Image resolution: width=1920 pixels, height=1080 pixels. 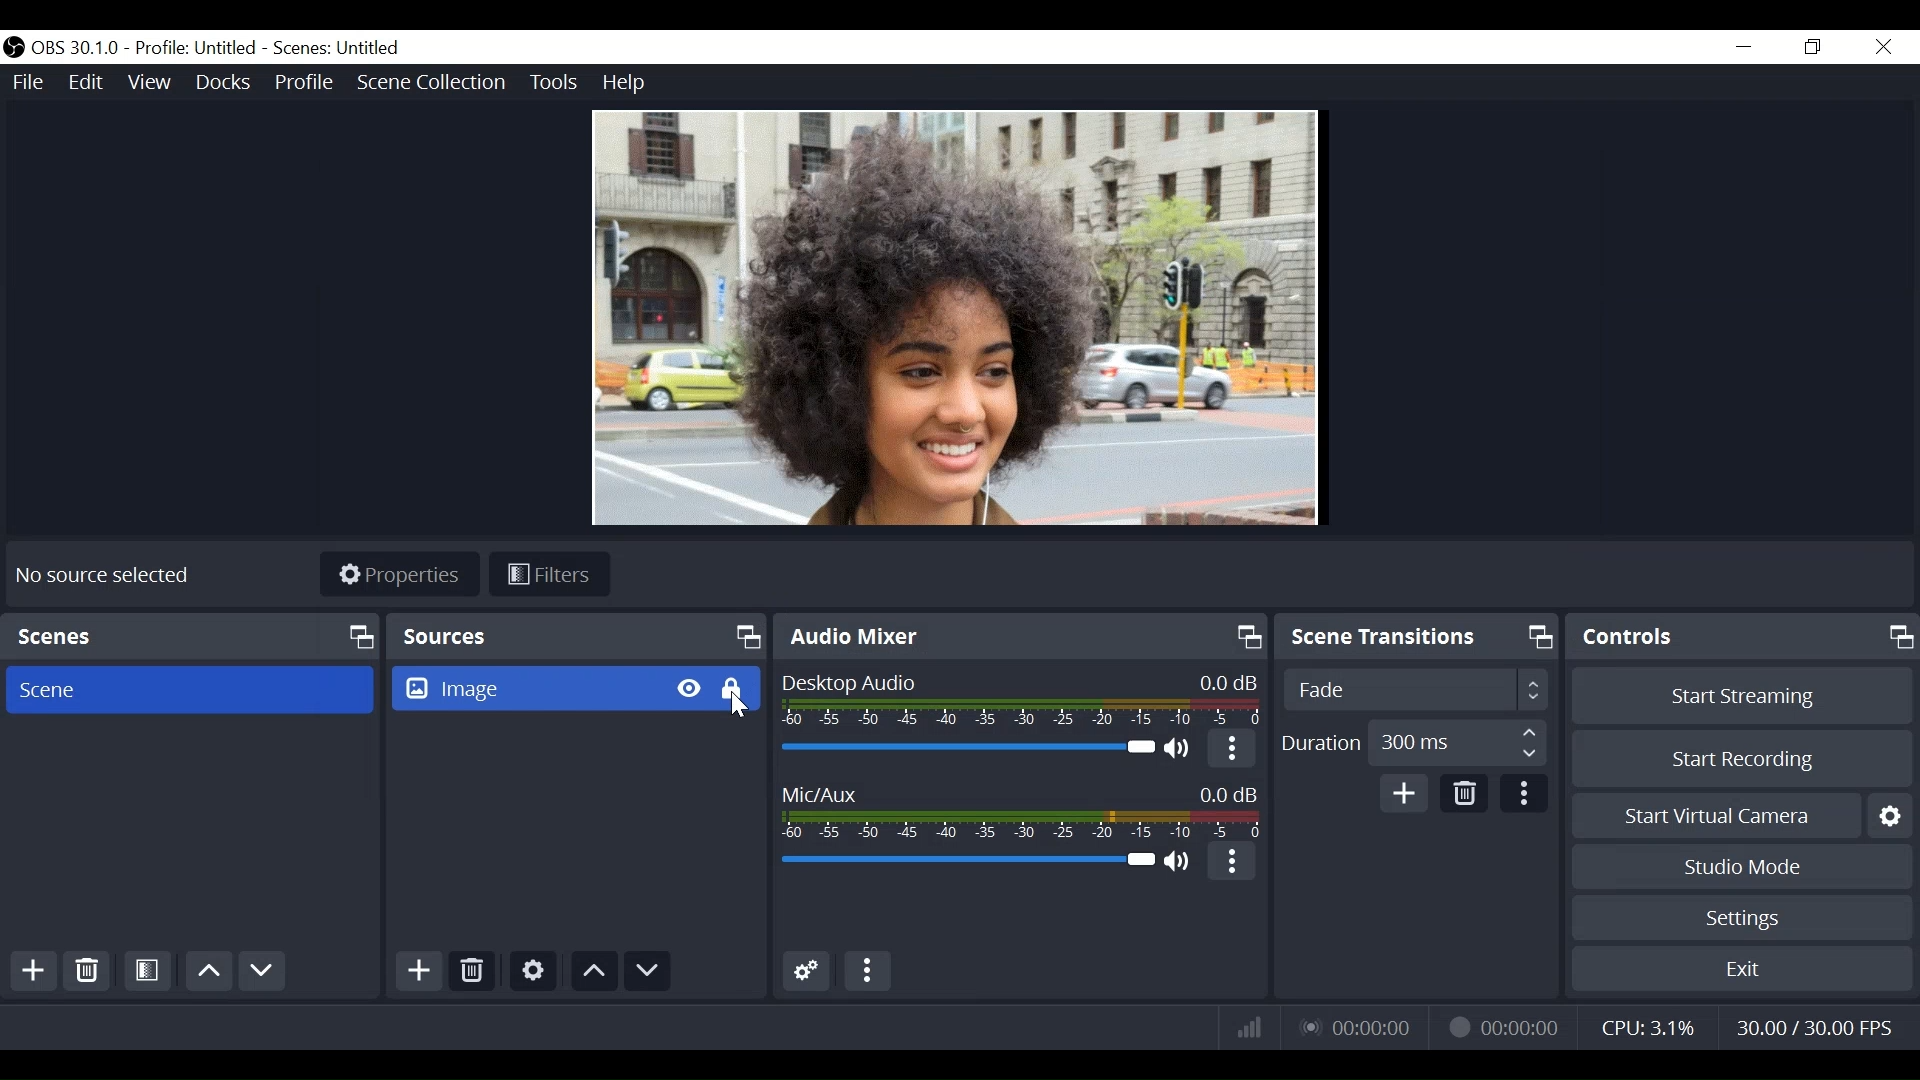 What do you see at coordinates (1015, 700) in the screenshot?
I see `Desktop Audio` at bounding box center [1015, 700].